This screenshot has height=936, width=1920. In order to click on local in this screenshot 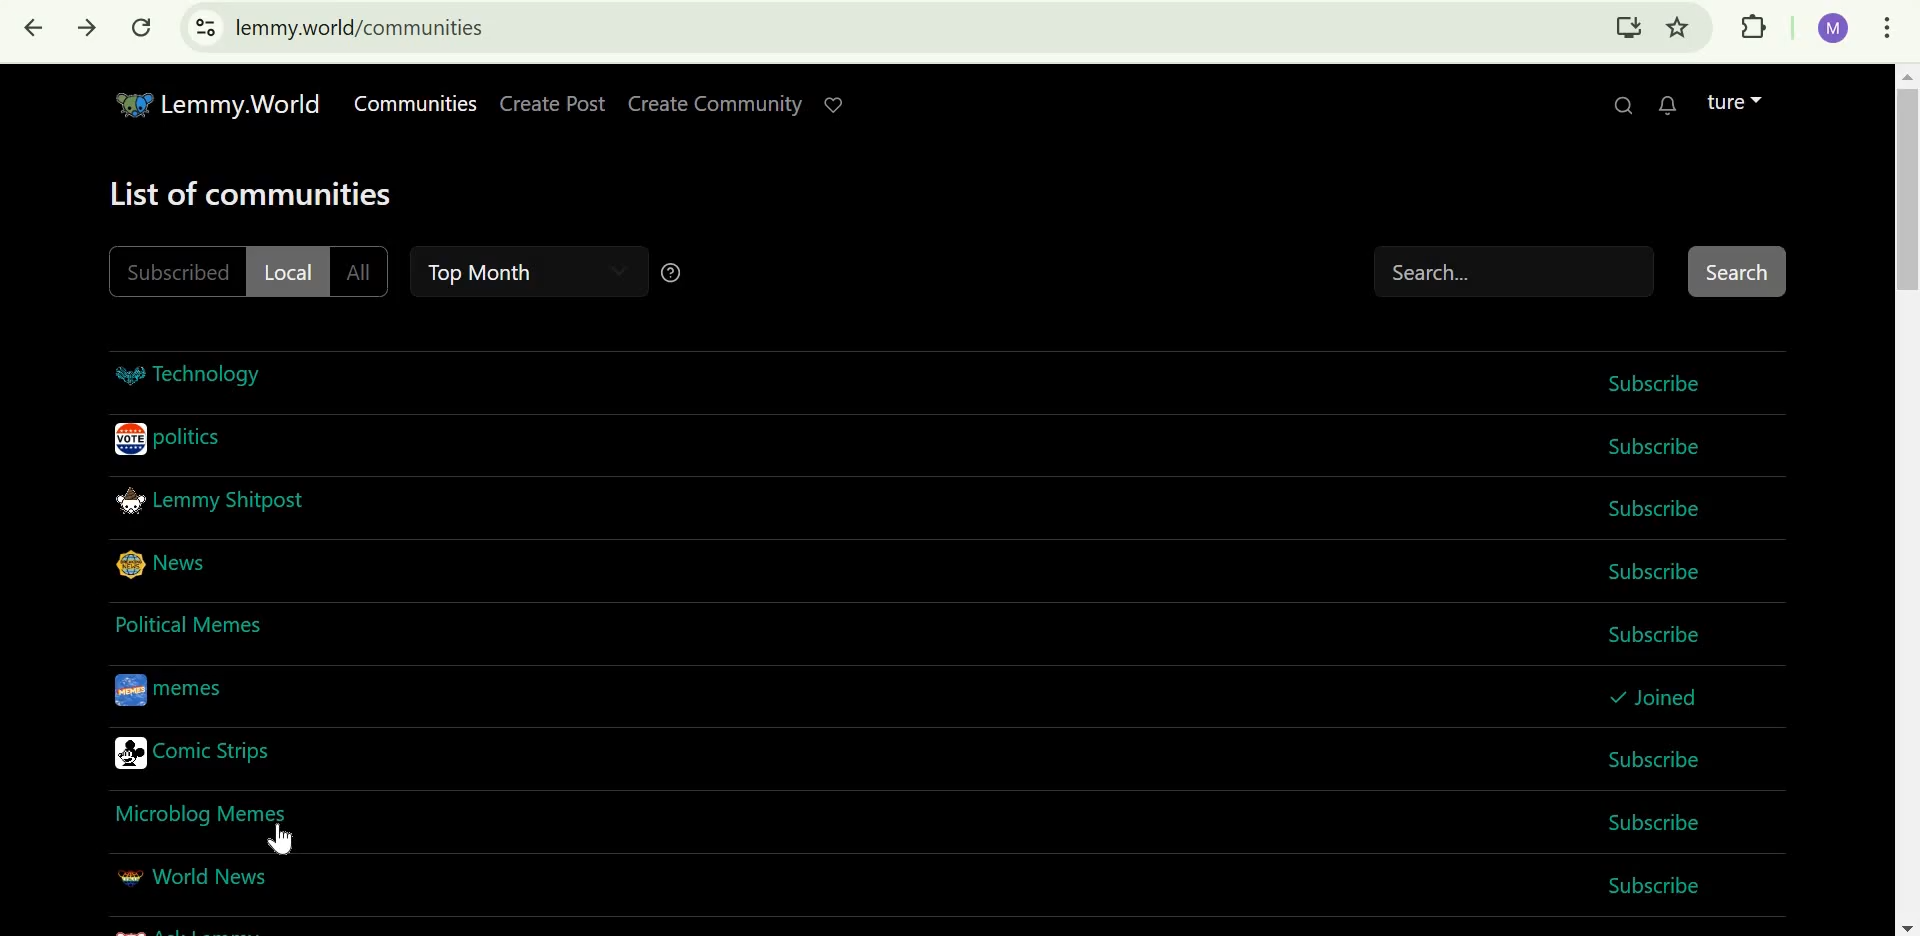, I will do `click(286, 271)`.